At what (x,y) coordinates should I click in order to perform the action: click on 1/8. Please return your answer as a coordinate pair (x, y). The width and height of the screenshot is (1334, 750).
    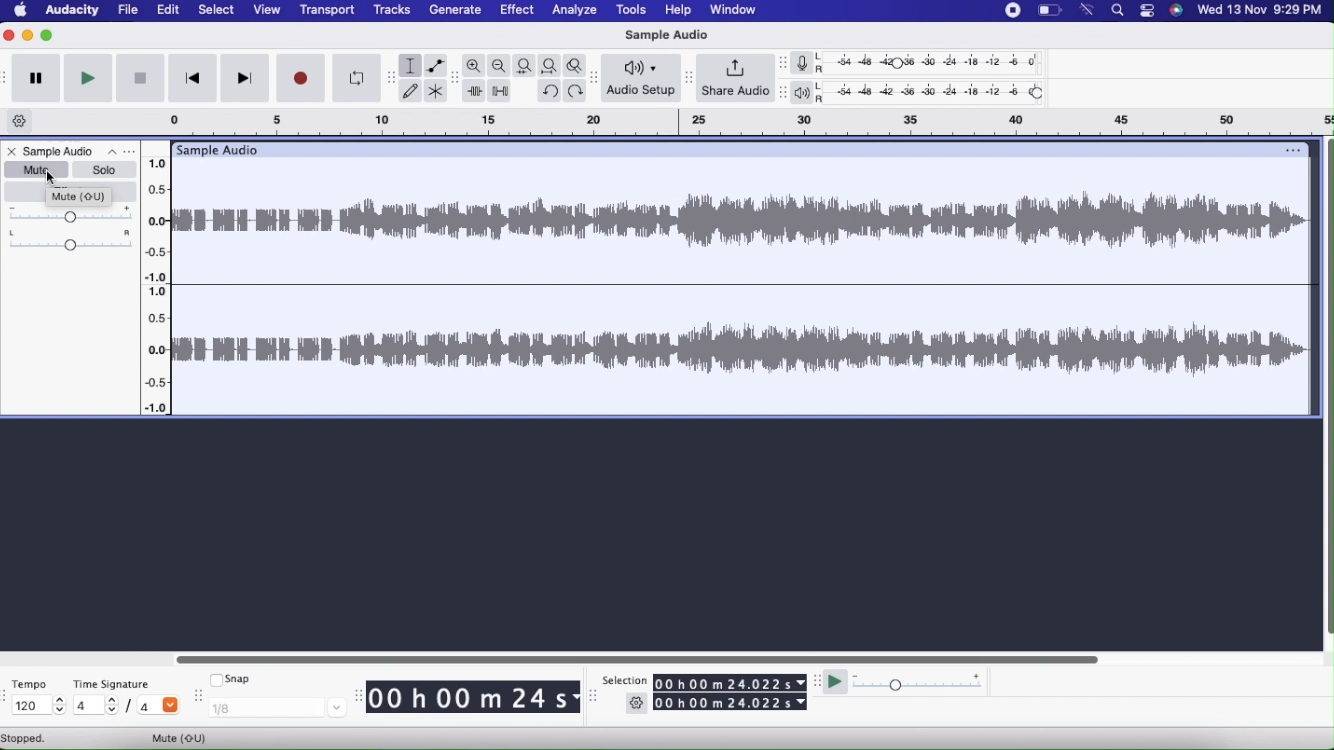
    Looking at the image, I should click on (274, 710).